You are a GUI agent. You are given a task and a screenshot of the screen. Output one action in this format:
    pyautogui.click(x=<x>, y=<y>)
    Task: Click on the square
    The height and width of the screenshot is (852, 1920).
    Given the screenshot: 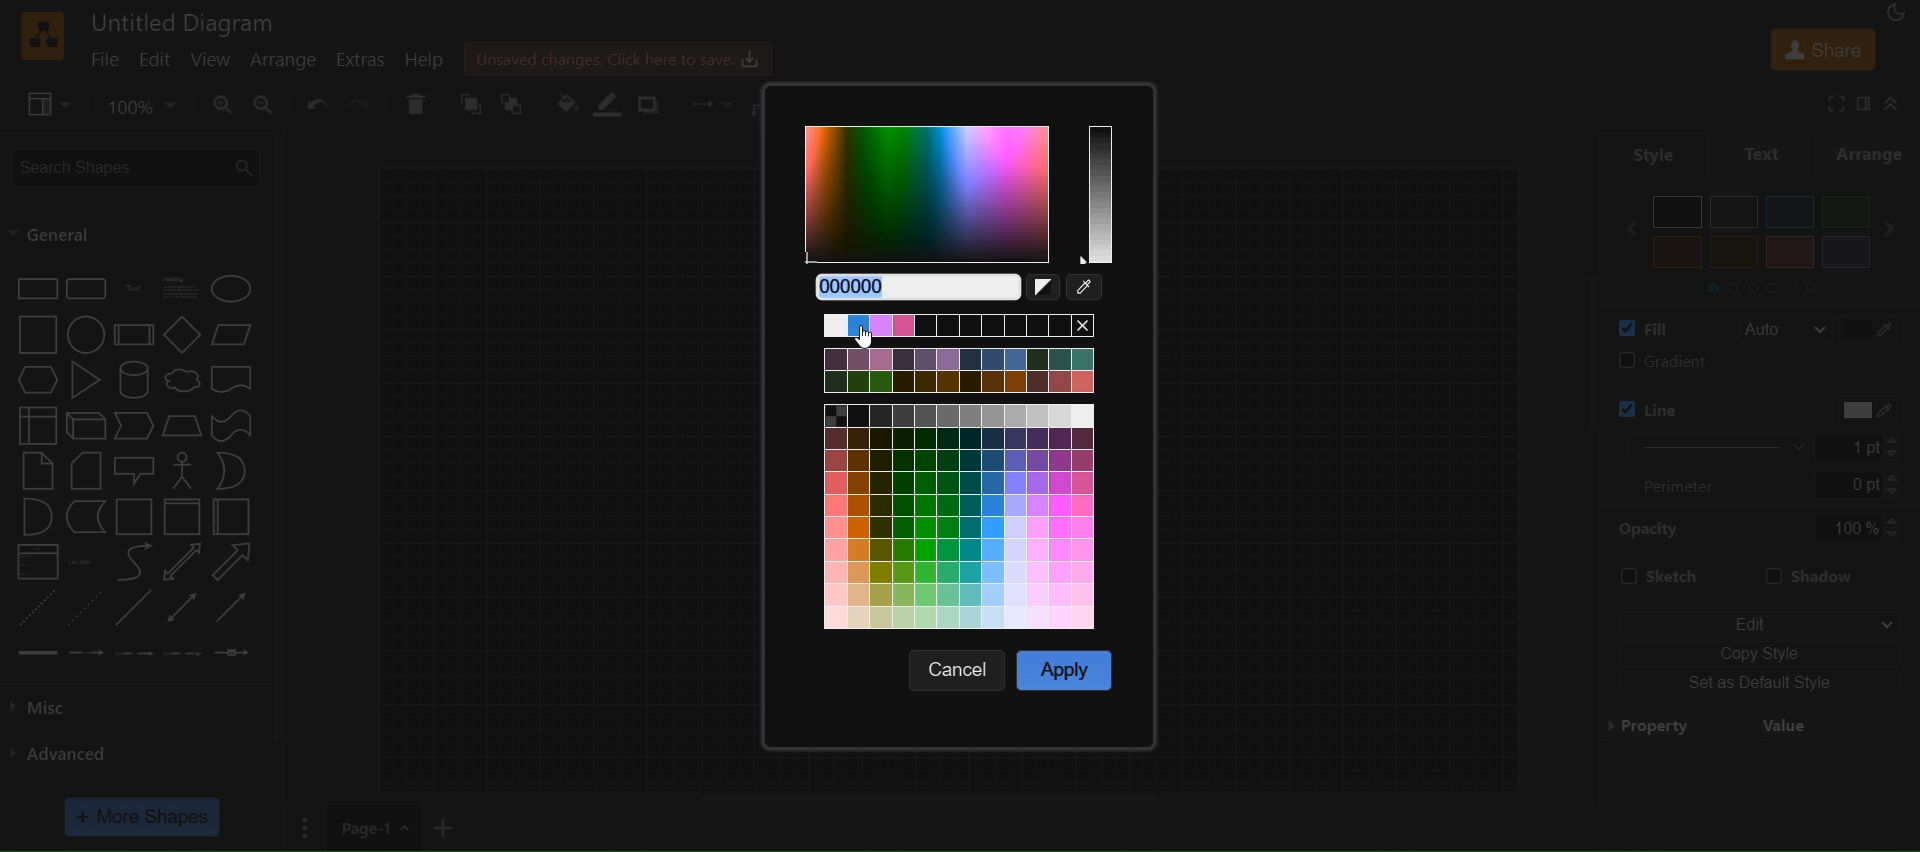 What is the action you would take?
    pyautogui.click(x=37, y=335)
    